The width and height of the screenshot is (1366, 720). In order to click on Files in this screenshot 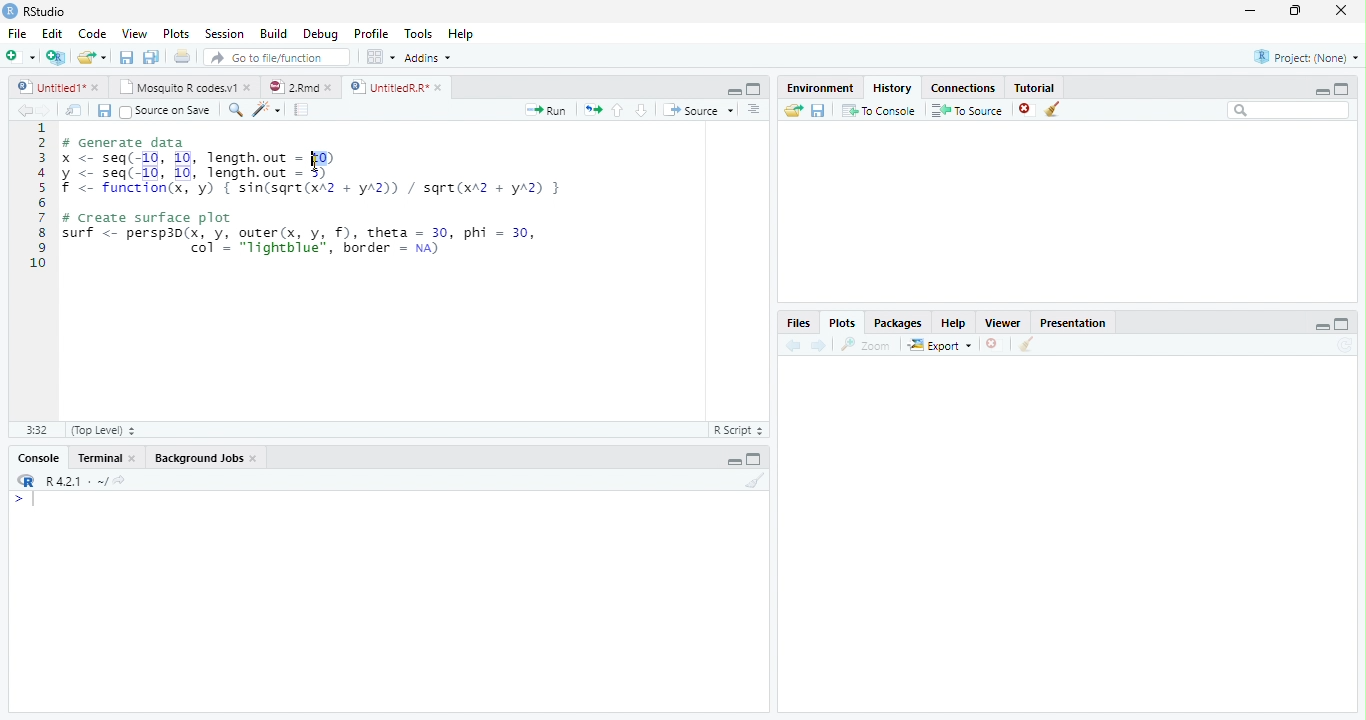, I will do `click(800, 322)`.